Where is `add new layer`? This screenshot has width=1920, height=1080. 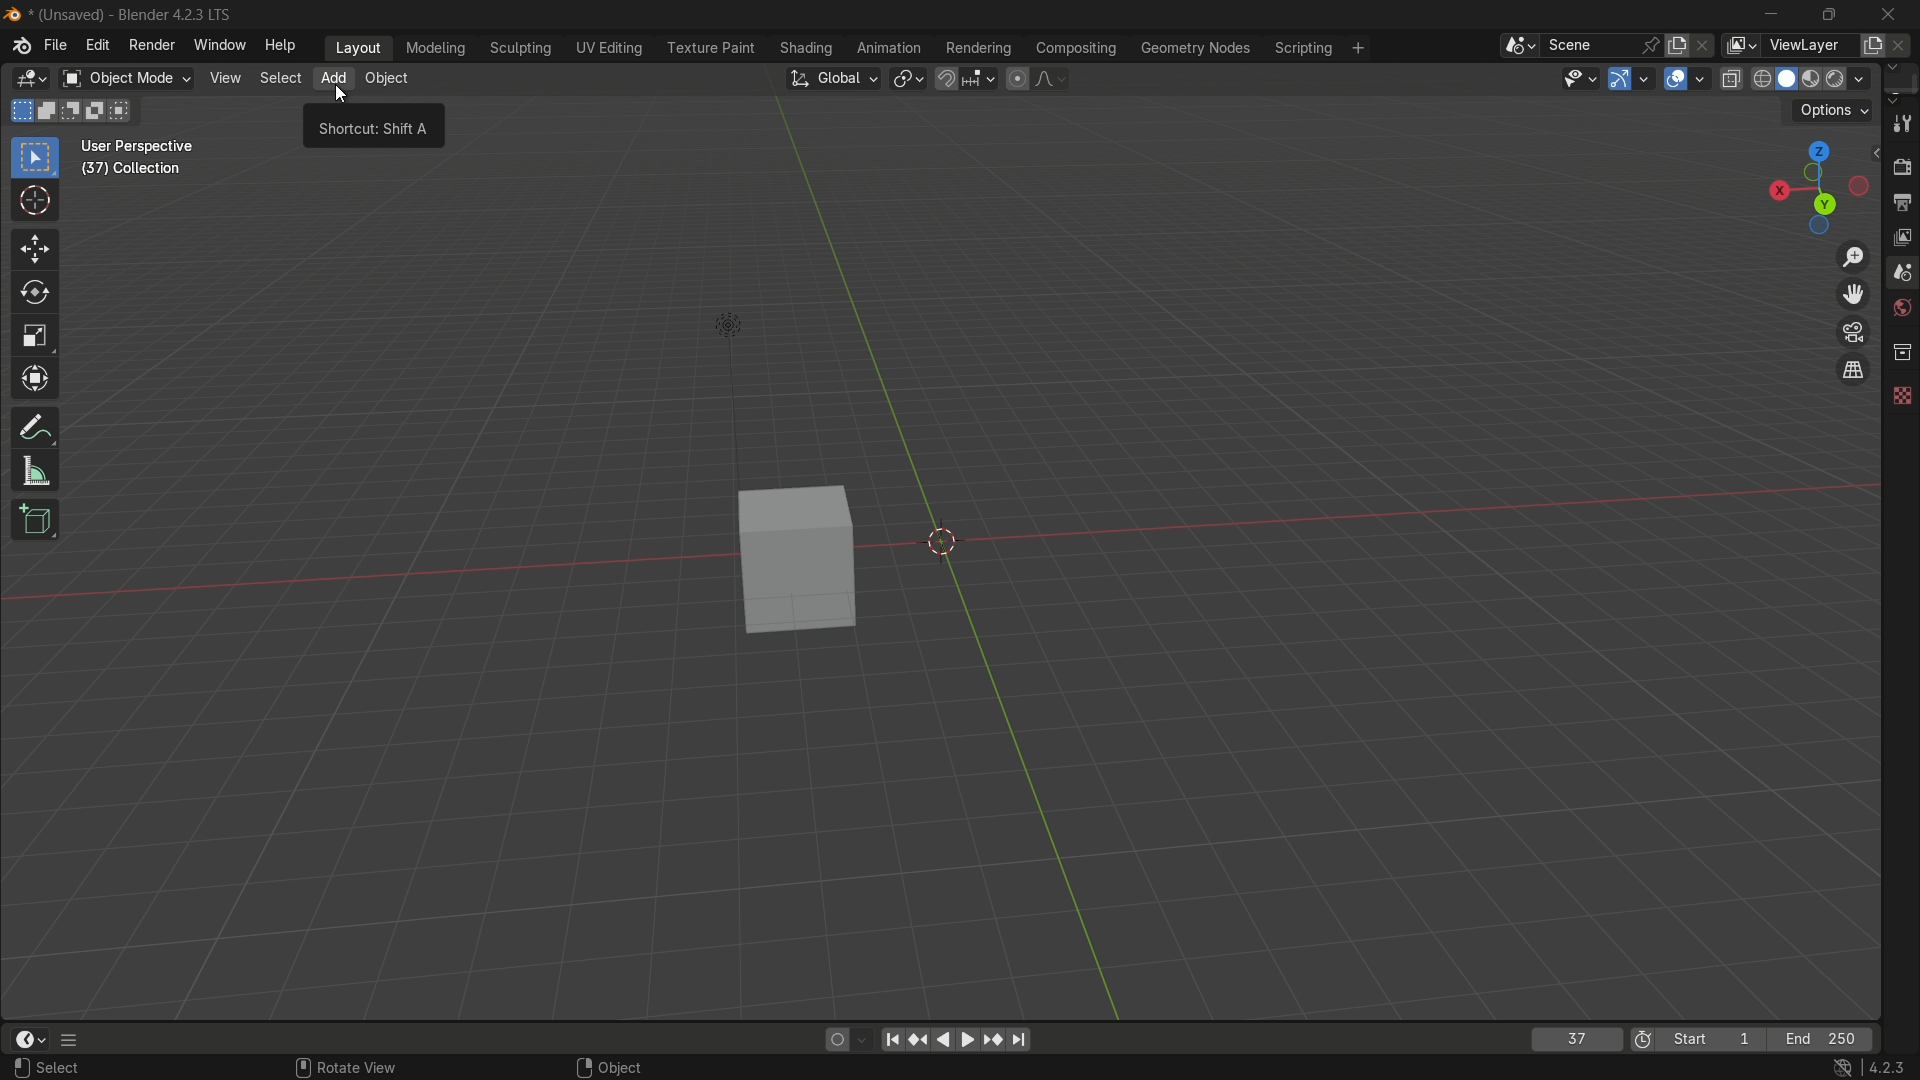
add new layer is located at coordinates (1873, 45).